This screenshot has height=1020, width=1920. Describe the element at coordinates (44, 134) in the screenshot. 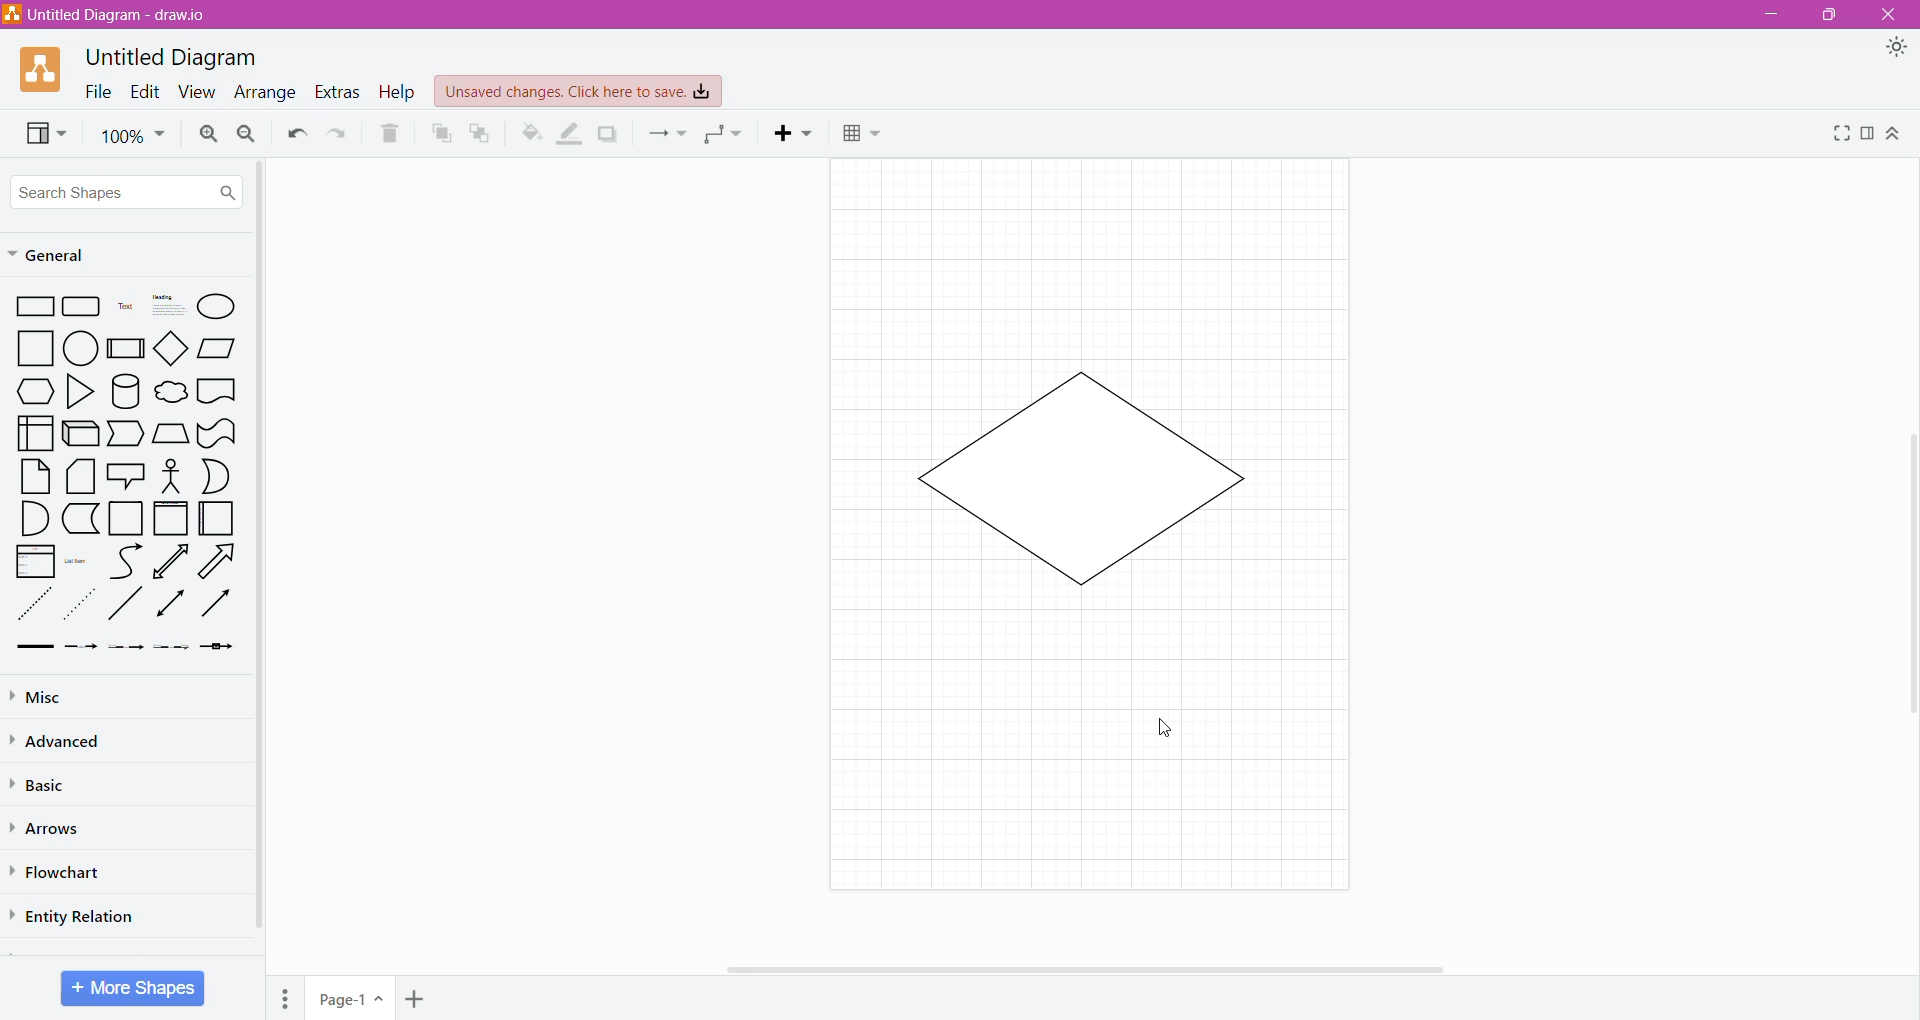

I see `View` at that location.